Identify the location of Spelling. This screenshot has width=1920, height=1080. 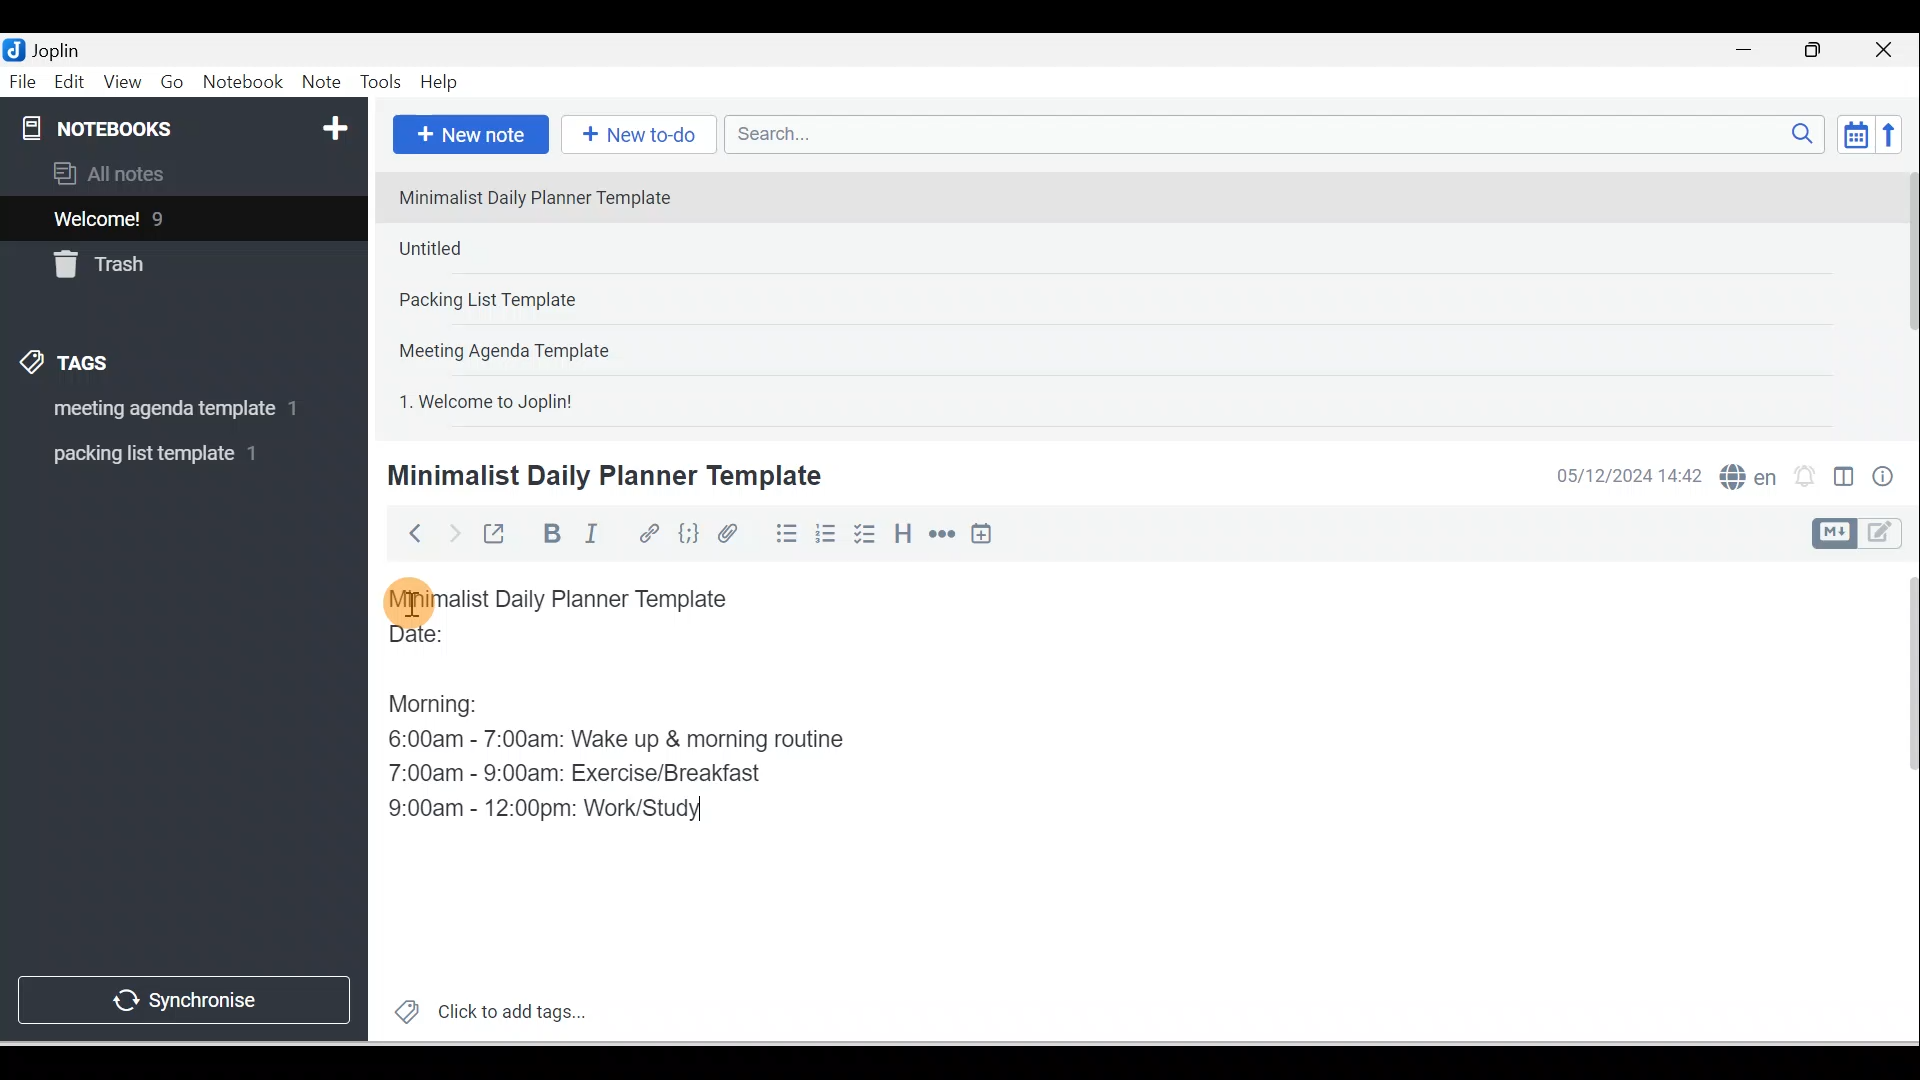
(1744, 474).